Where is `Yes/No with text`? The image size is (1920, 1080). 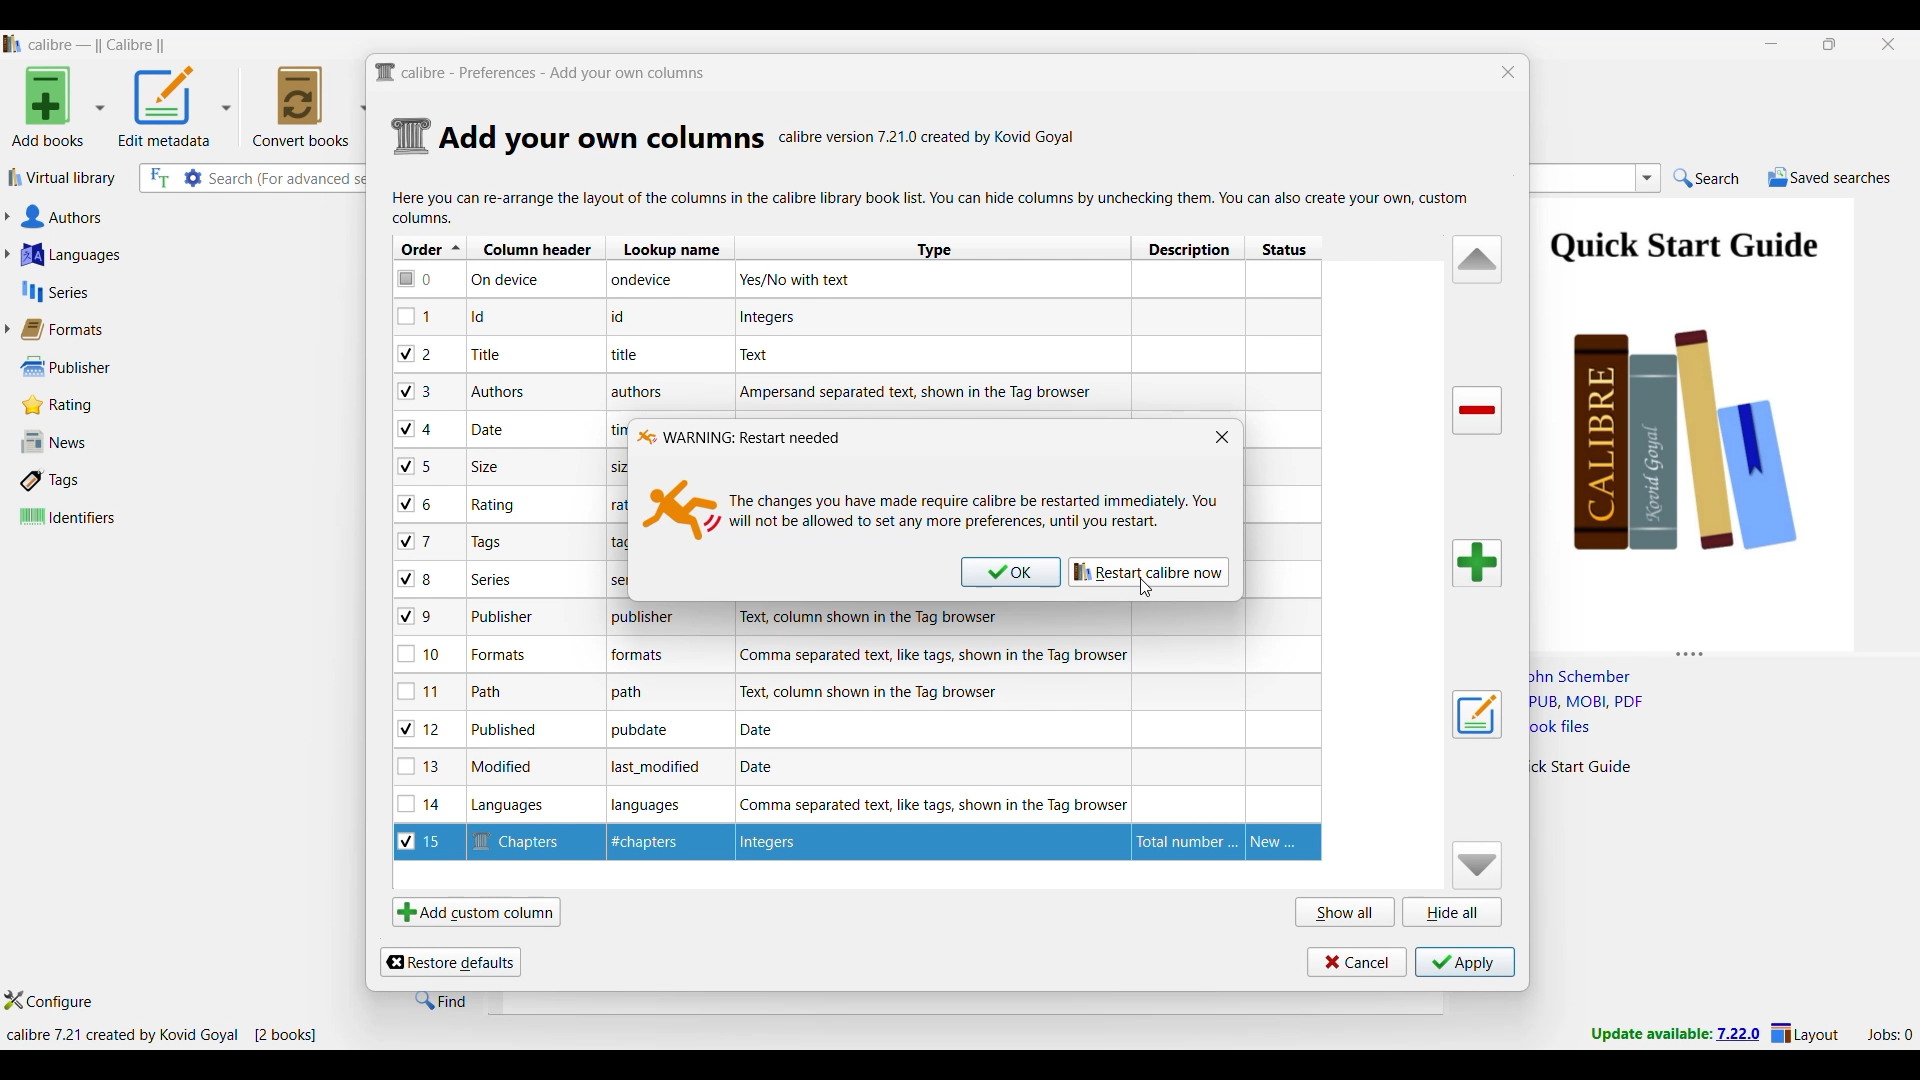
Yes/No with text is located at coordinates (803, 279).